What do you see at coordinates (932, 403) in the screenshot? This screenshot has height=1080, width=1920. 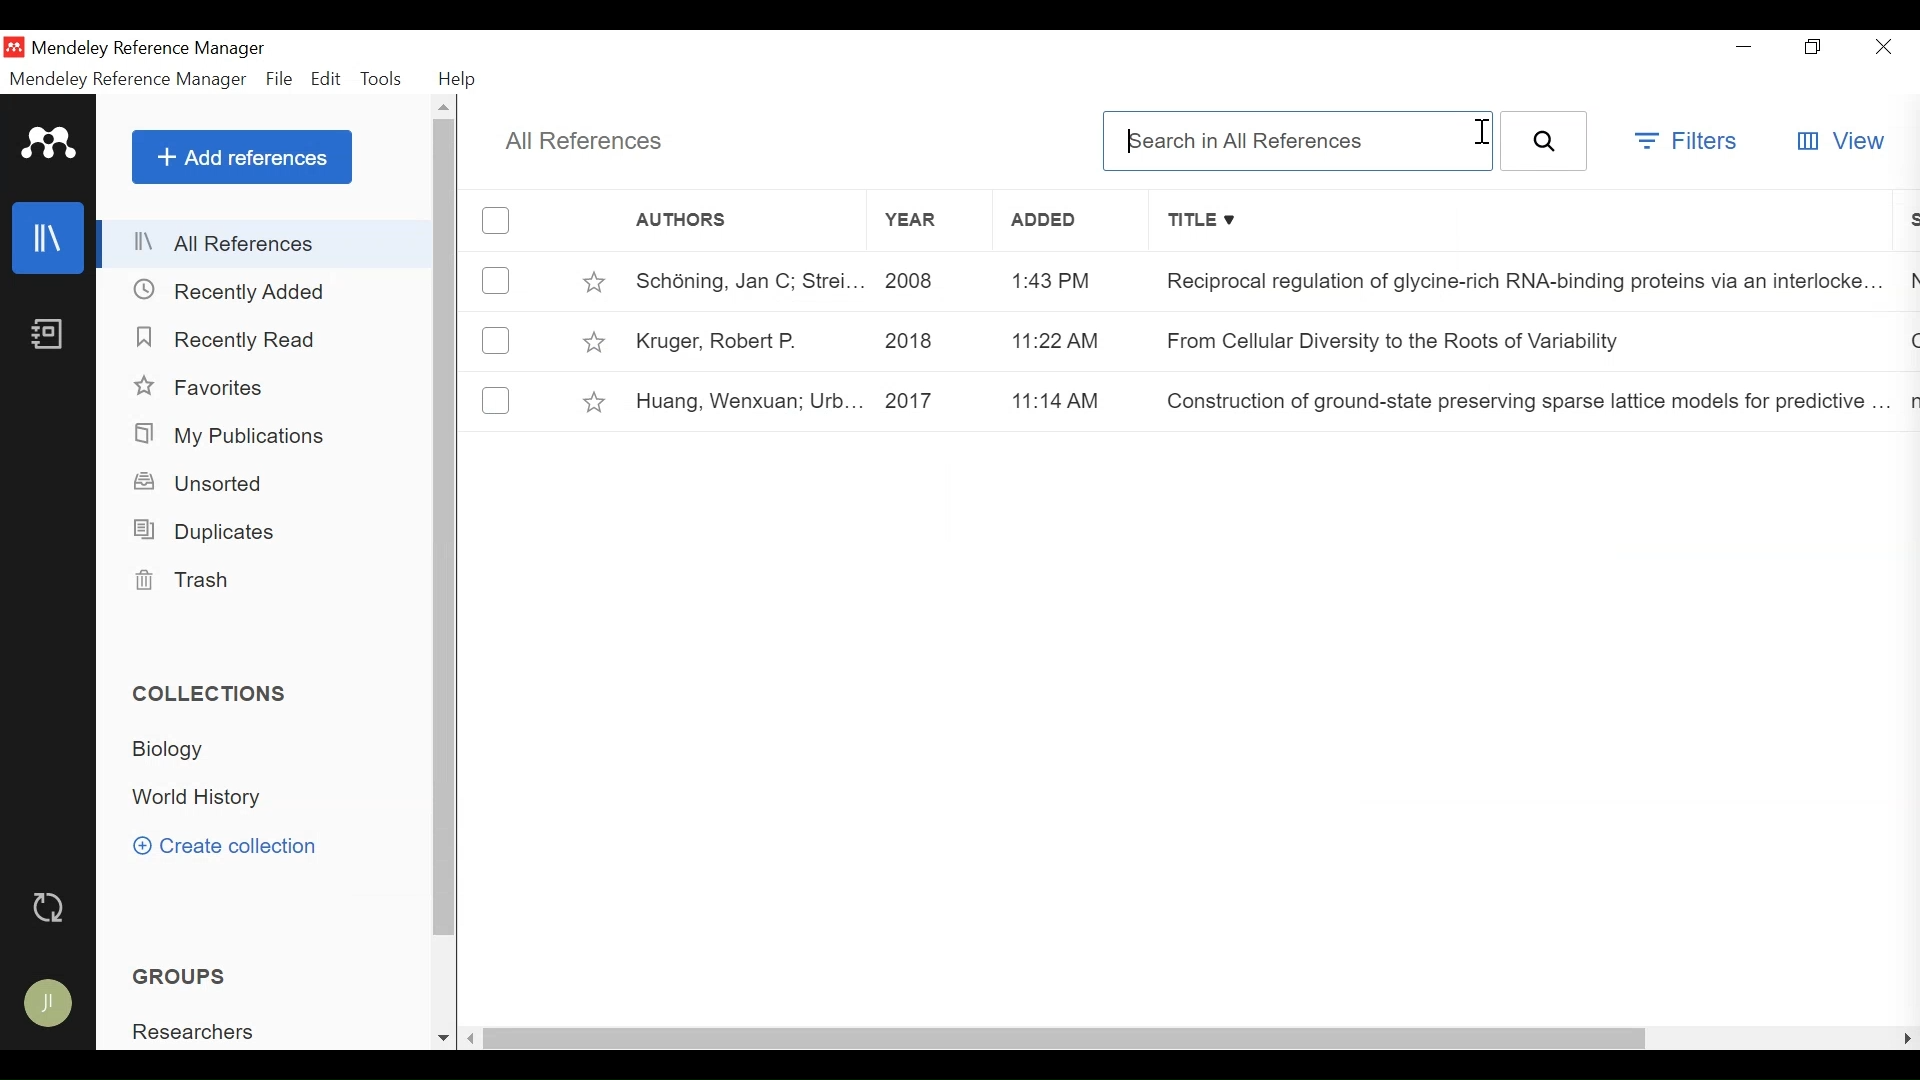 I see `2017` at bounding box center [932, 403].